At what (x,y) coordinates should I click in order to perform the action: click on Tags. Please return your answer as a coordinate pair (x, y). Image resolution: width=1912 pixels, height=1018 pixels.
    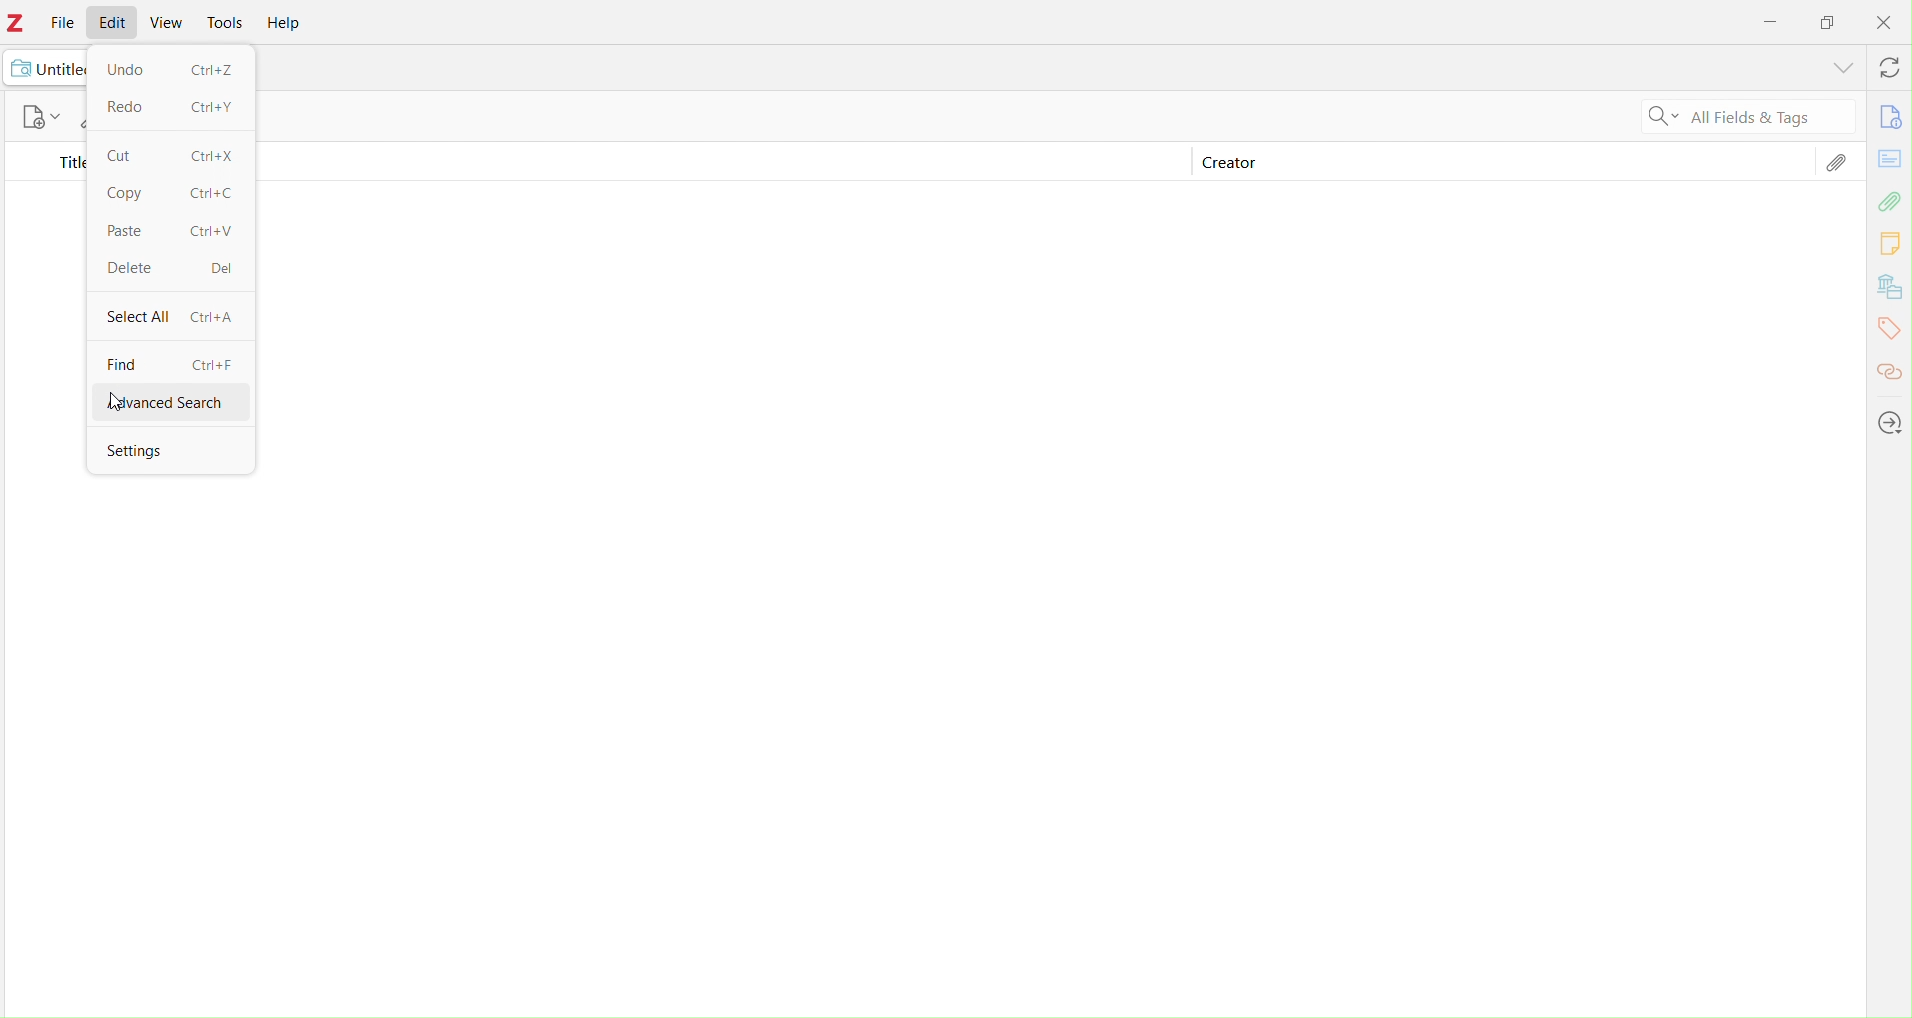
    Looking at the image, I should click on (1888, 329).